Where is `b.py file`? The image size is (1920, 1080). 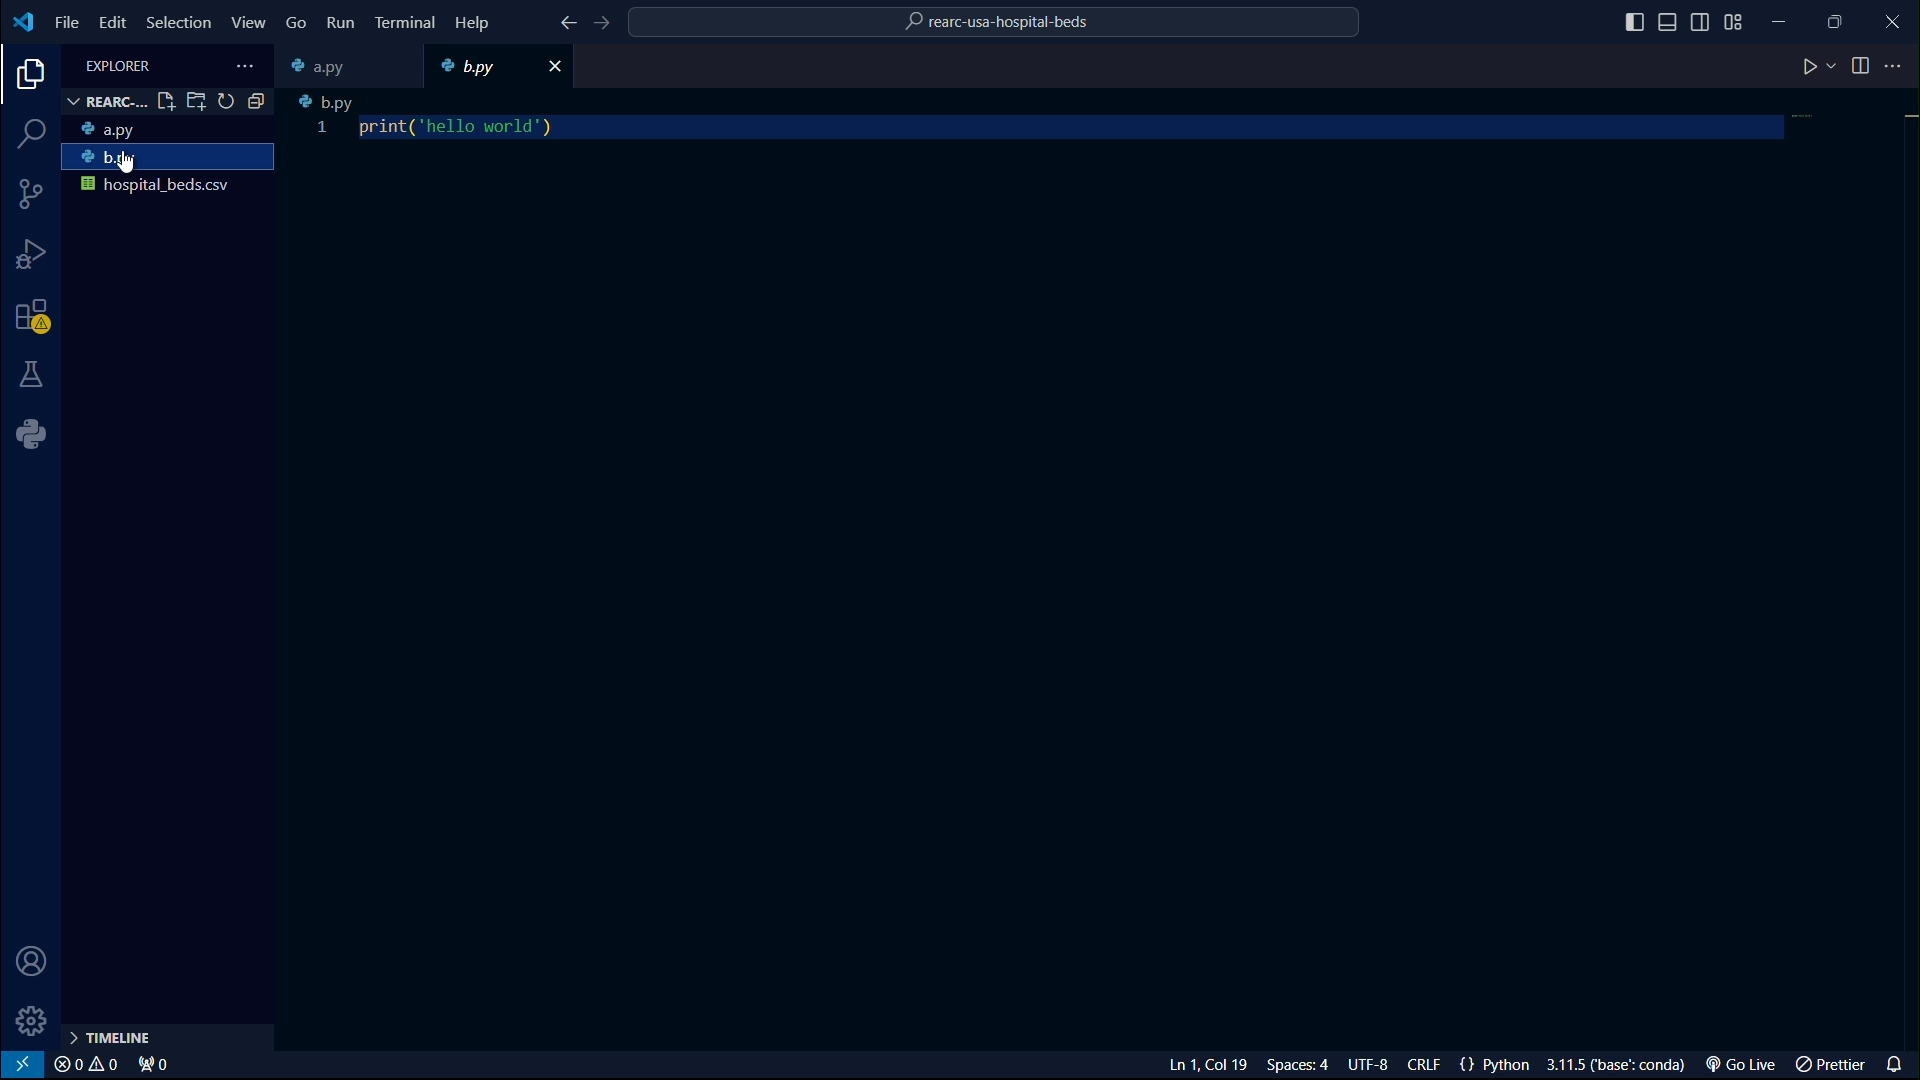
b.py file is located at coordinates (471, 69).